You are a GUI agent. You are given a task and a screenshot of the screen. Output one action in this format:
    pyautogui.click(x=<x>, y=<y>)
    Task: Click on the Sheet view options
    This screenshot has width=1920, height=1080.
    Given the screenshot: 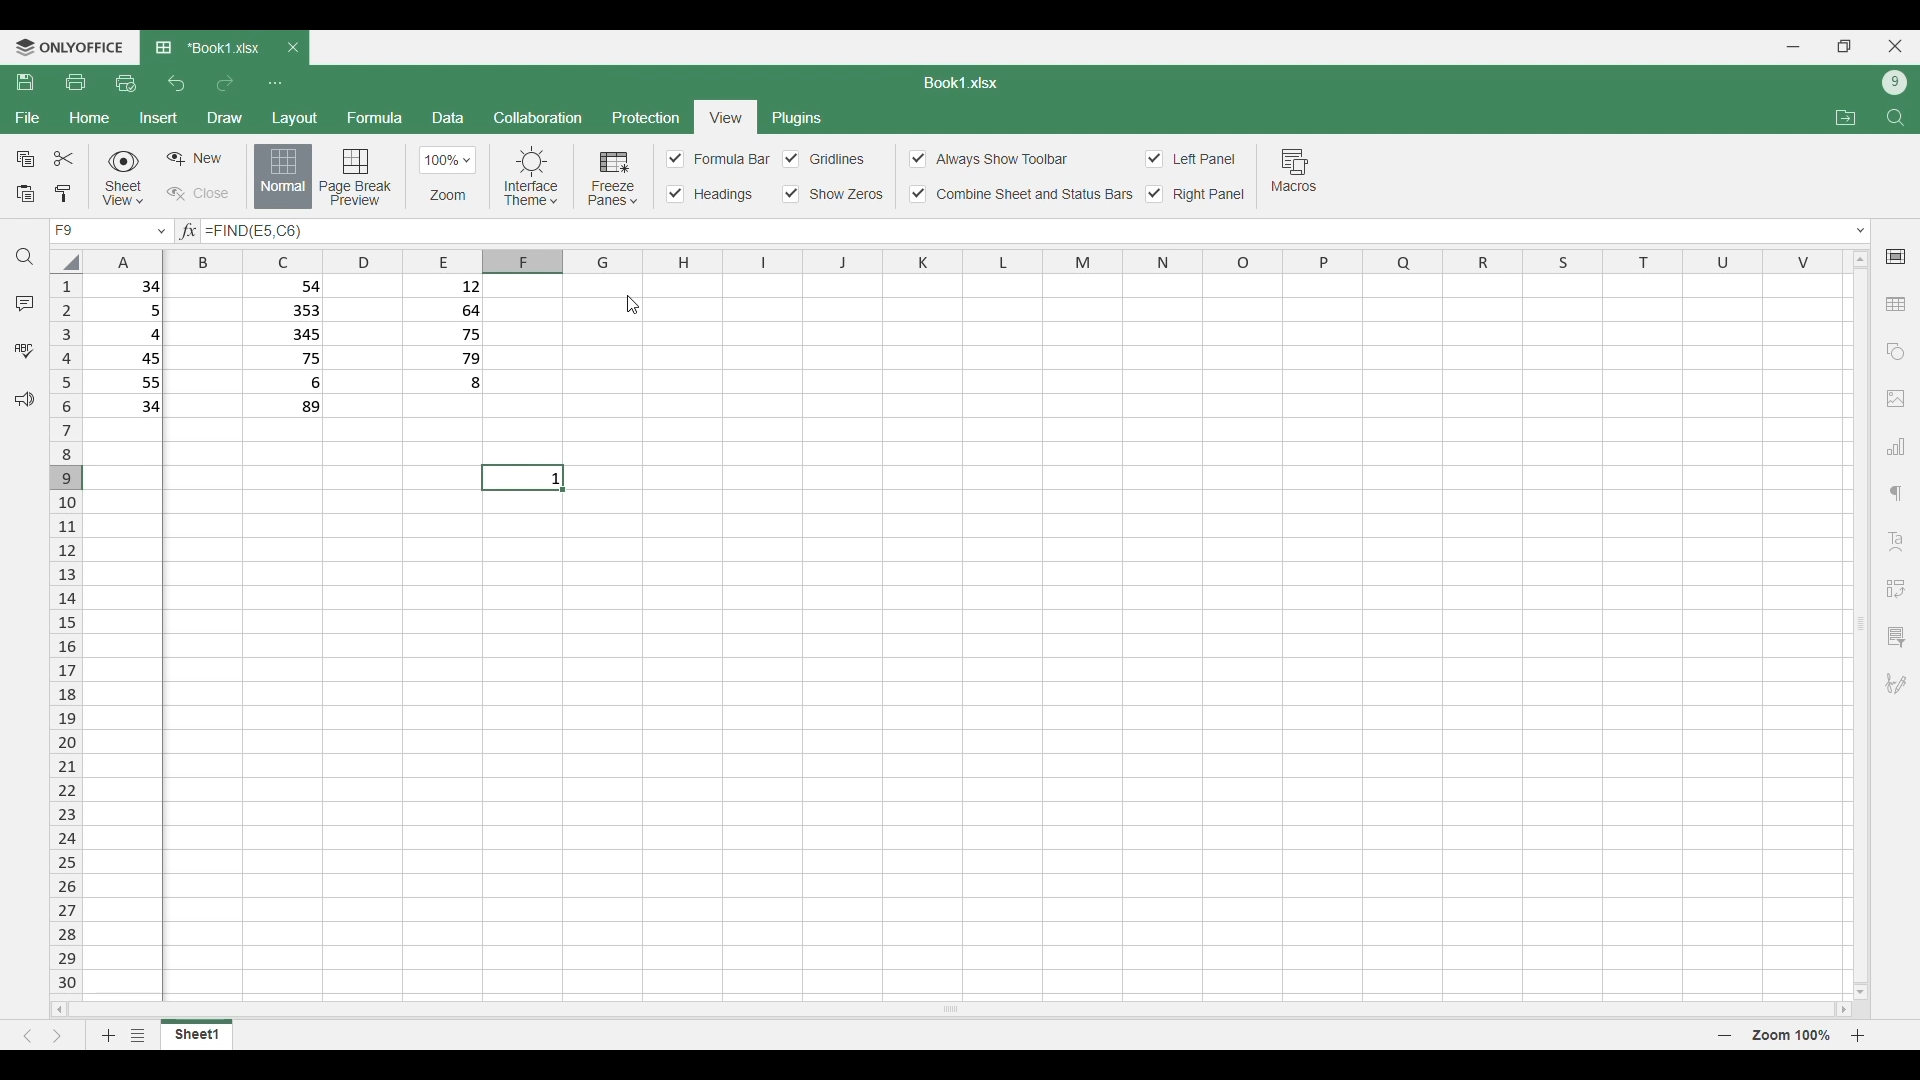 What is the action you would take?
    pyautogui.click(x=123, y=178)
    